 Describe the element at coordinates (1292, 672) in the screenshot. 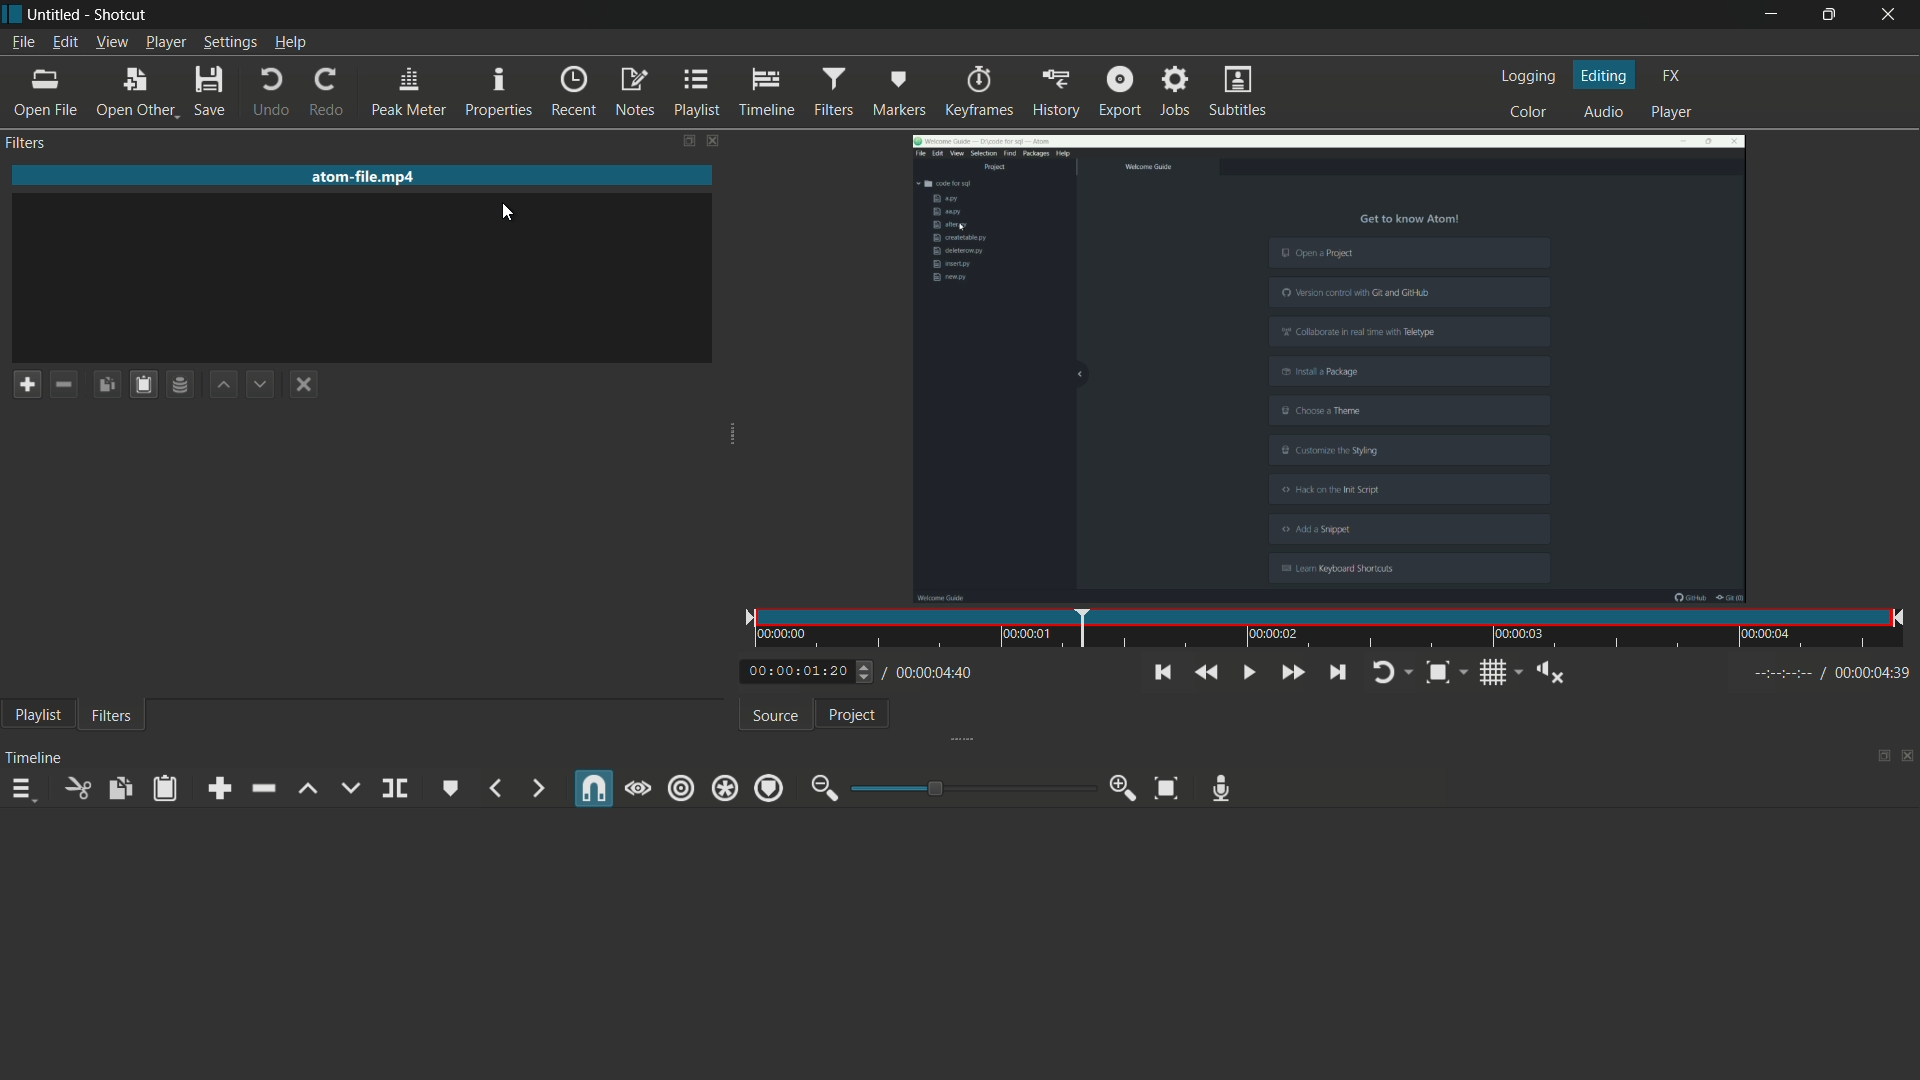

I see `quickly play forward` at that location.